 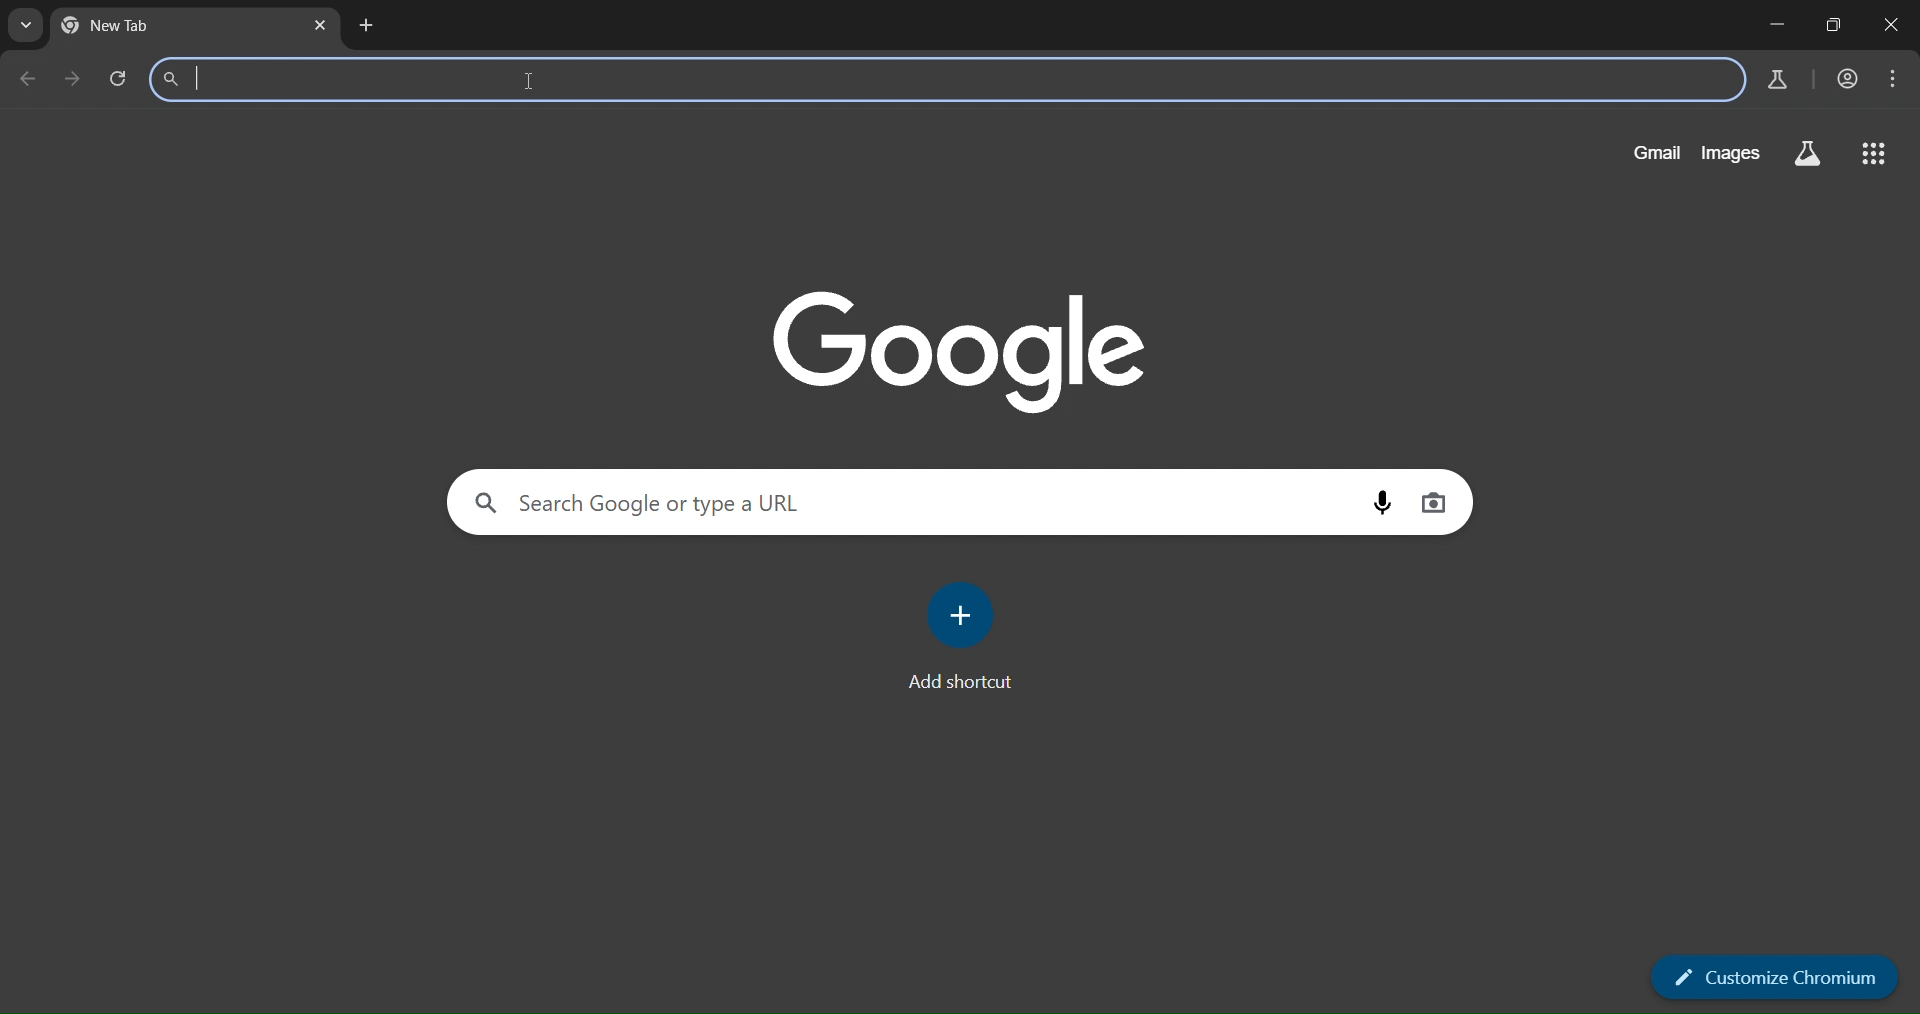 What do you see at coordinates (1836, 27) in the screenshot?
I see `restore down` at bounding box center [1836, 27].